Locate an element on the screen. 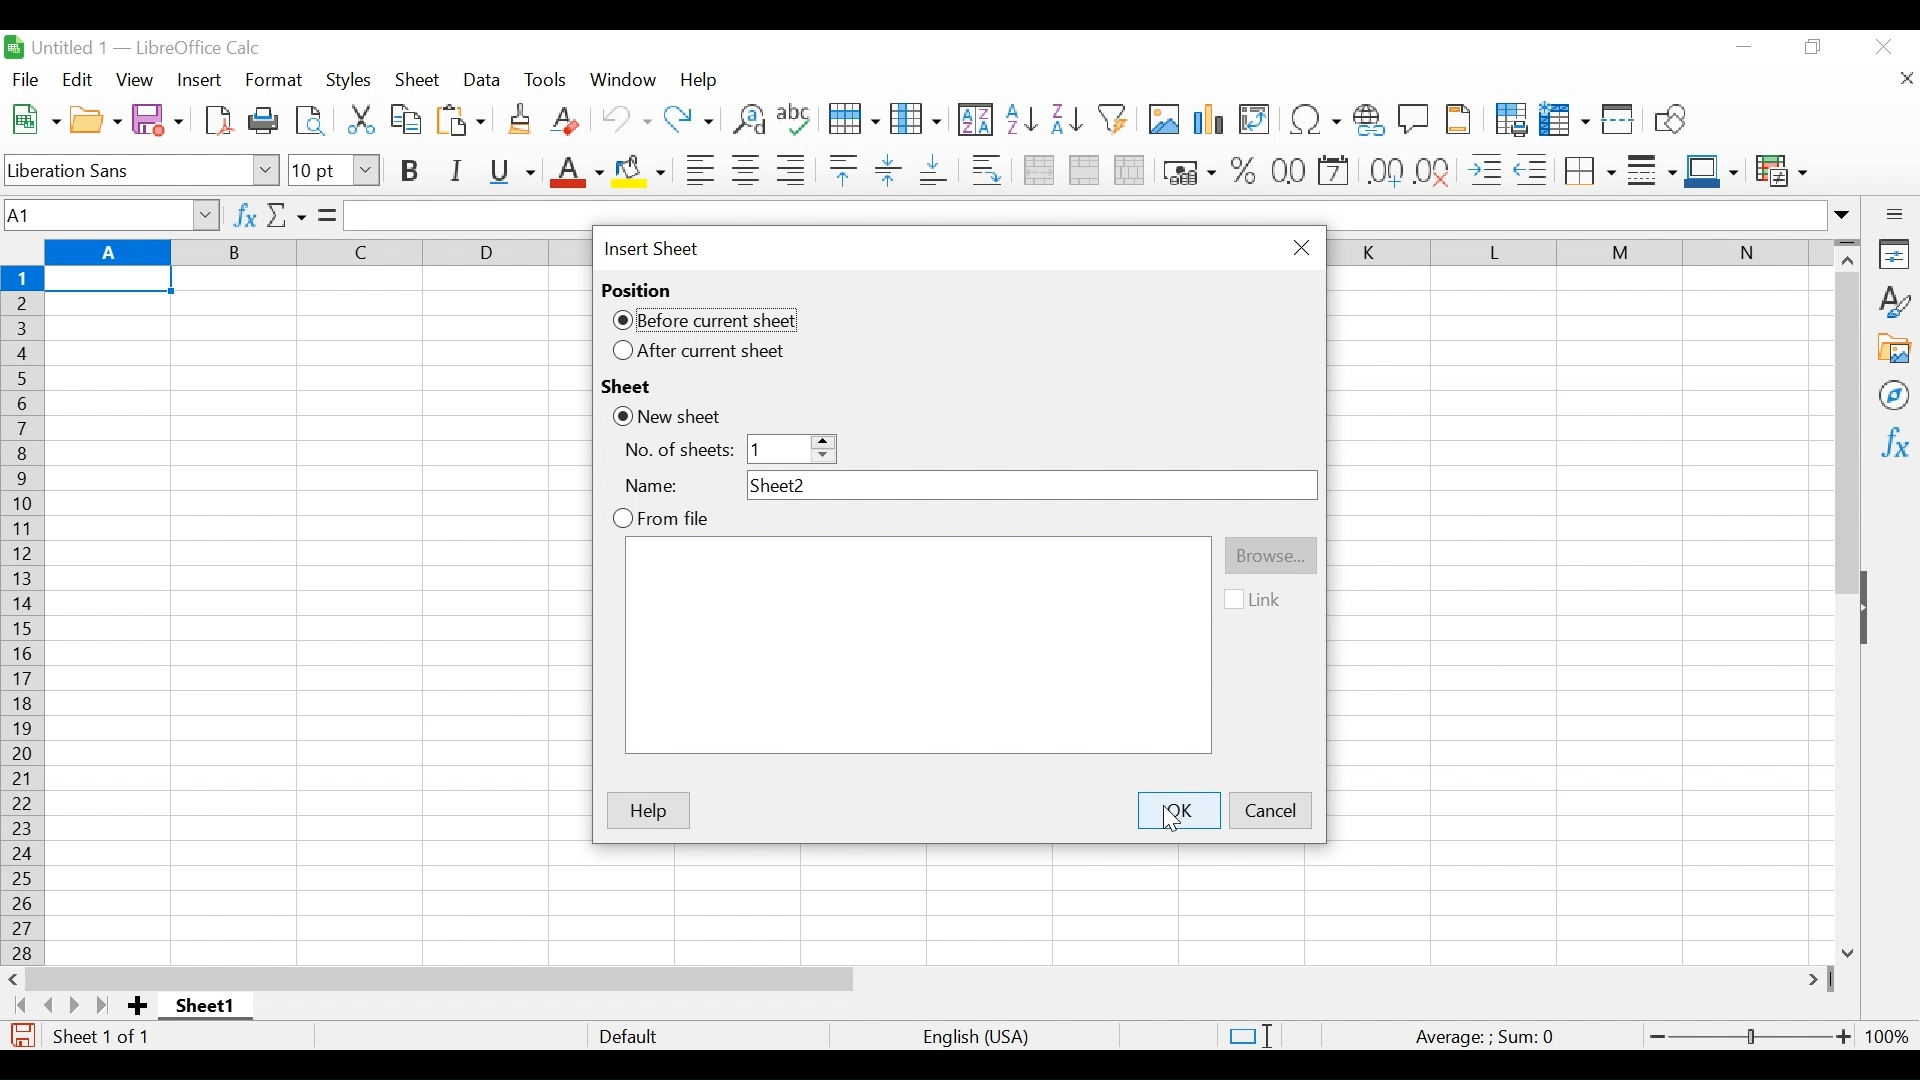 The height and width of the screenshot is (1080, 1920). Sidebar Settings is located at coordinates (1893, 214).